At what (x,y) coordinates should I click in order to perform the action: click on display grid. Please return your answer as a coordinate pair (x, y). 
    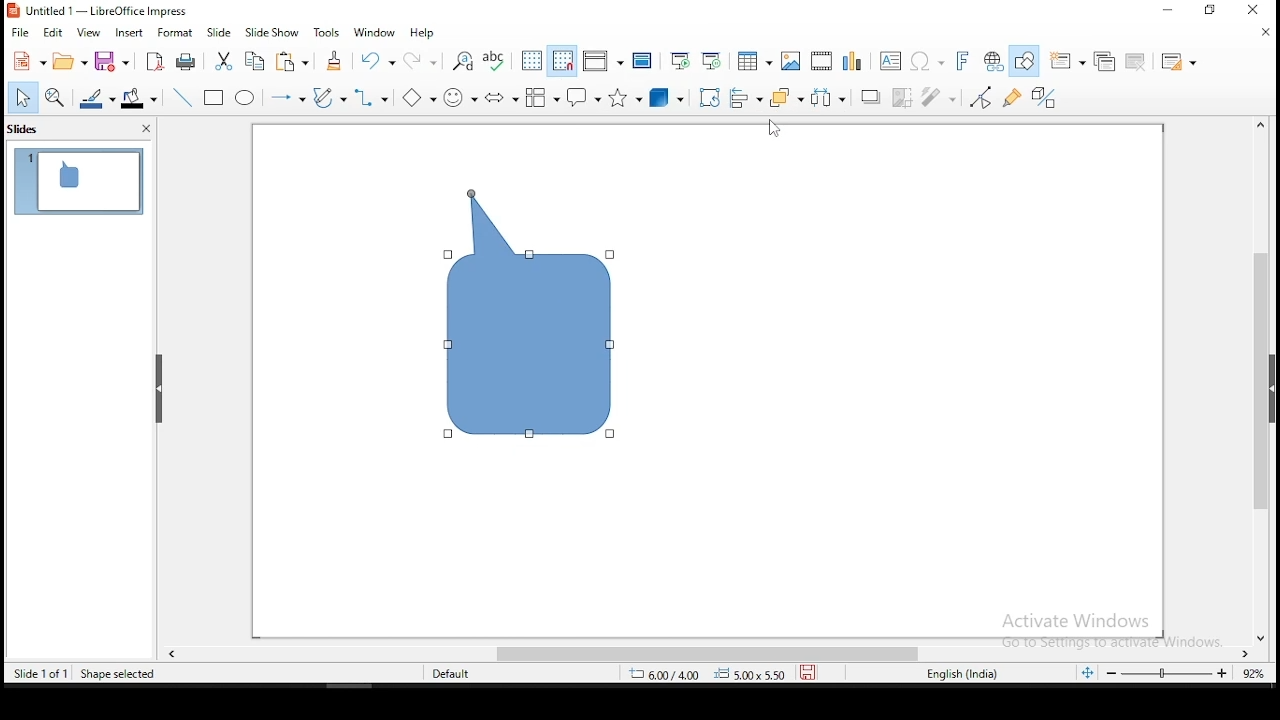
    Looking at the image, I should click on (533, 61).